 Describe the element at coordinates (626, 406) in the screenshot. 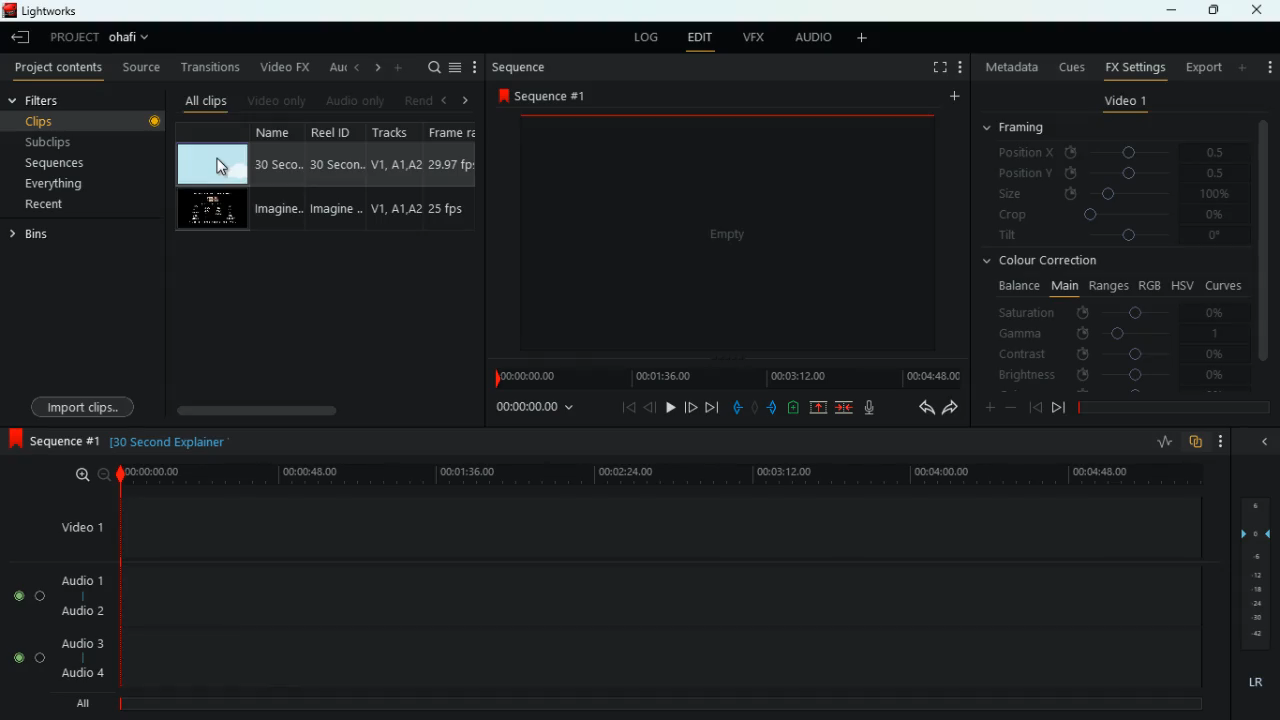

I see `beggining` at that location.